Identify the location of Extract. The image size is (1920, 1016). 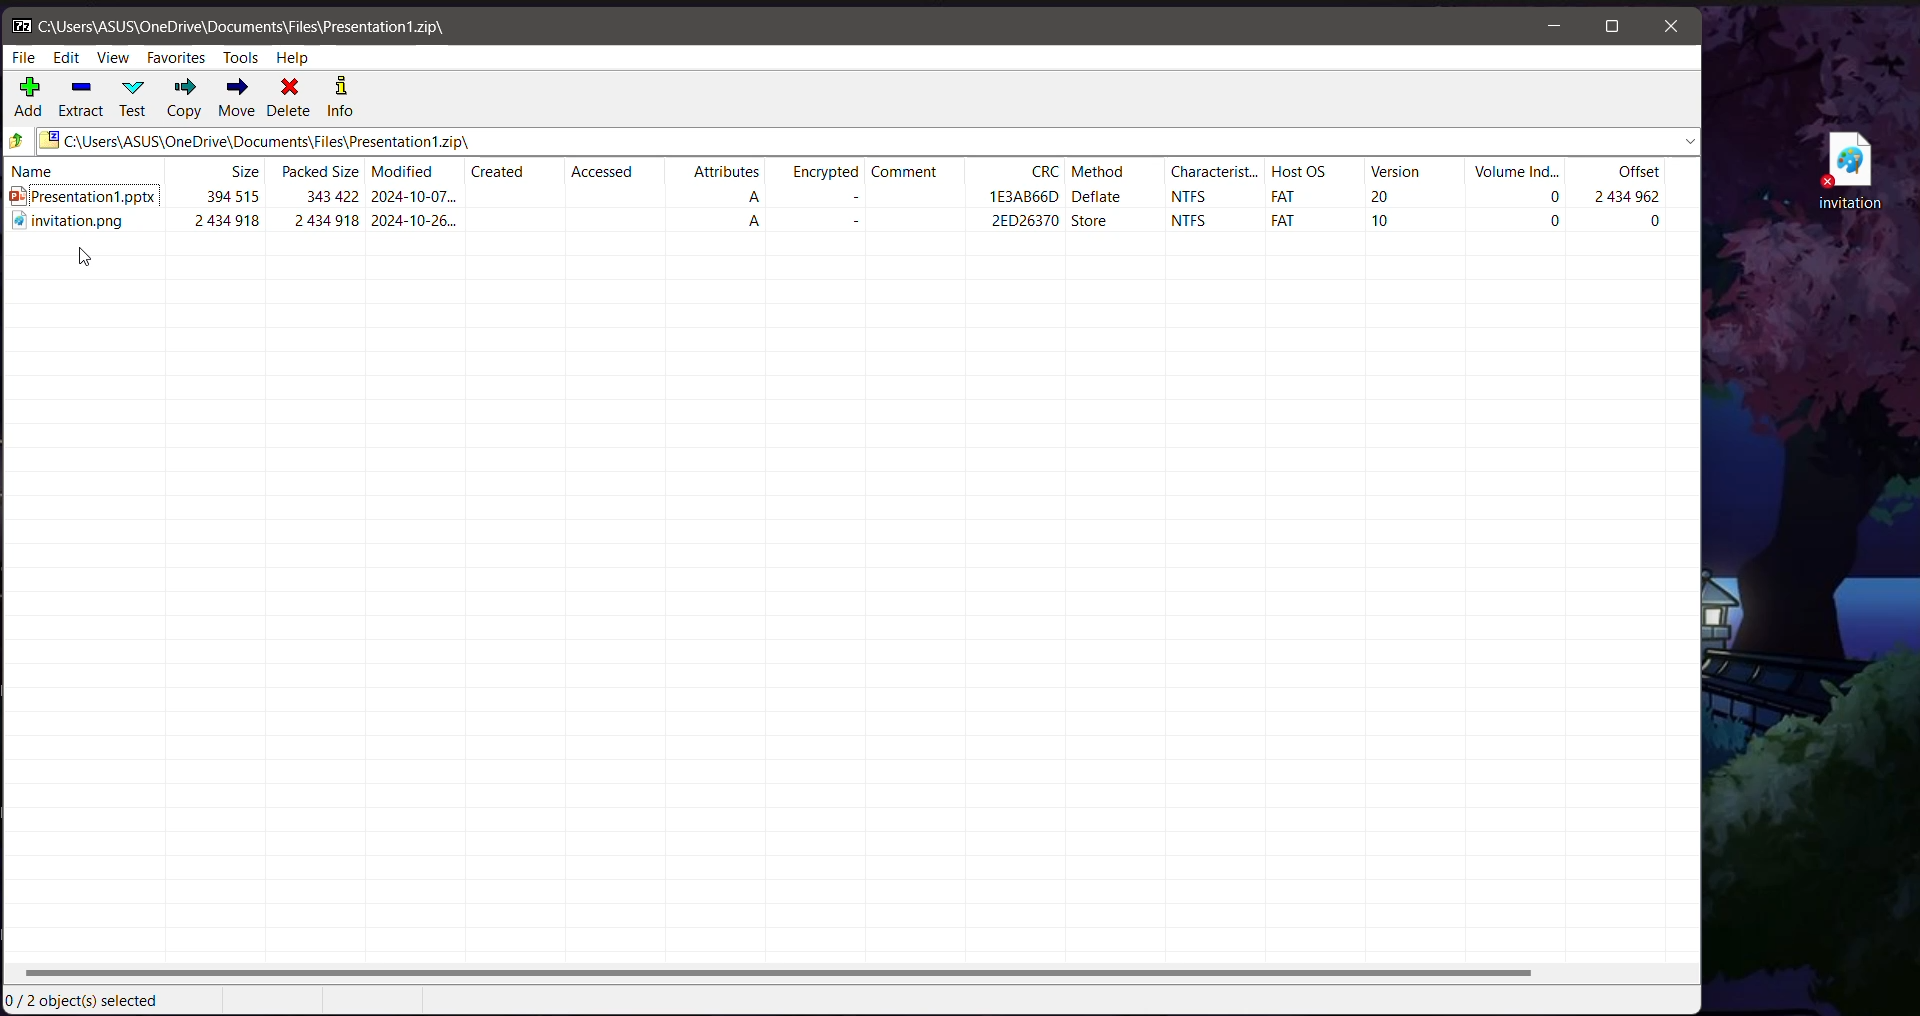
(81, 99).